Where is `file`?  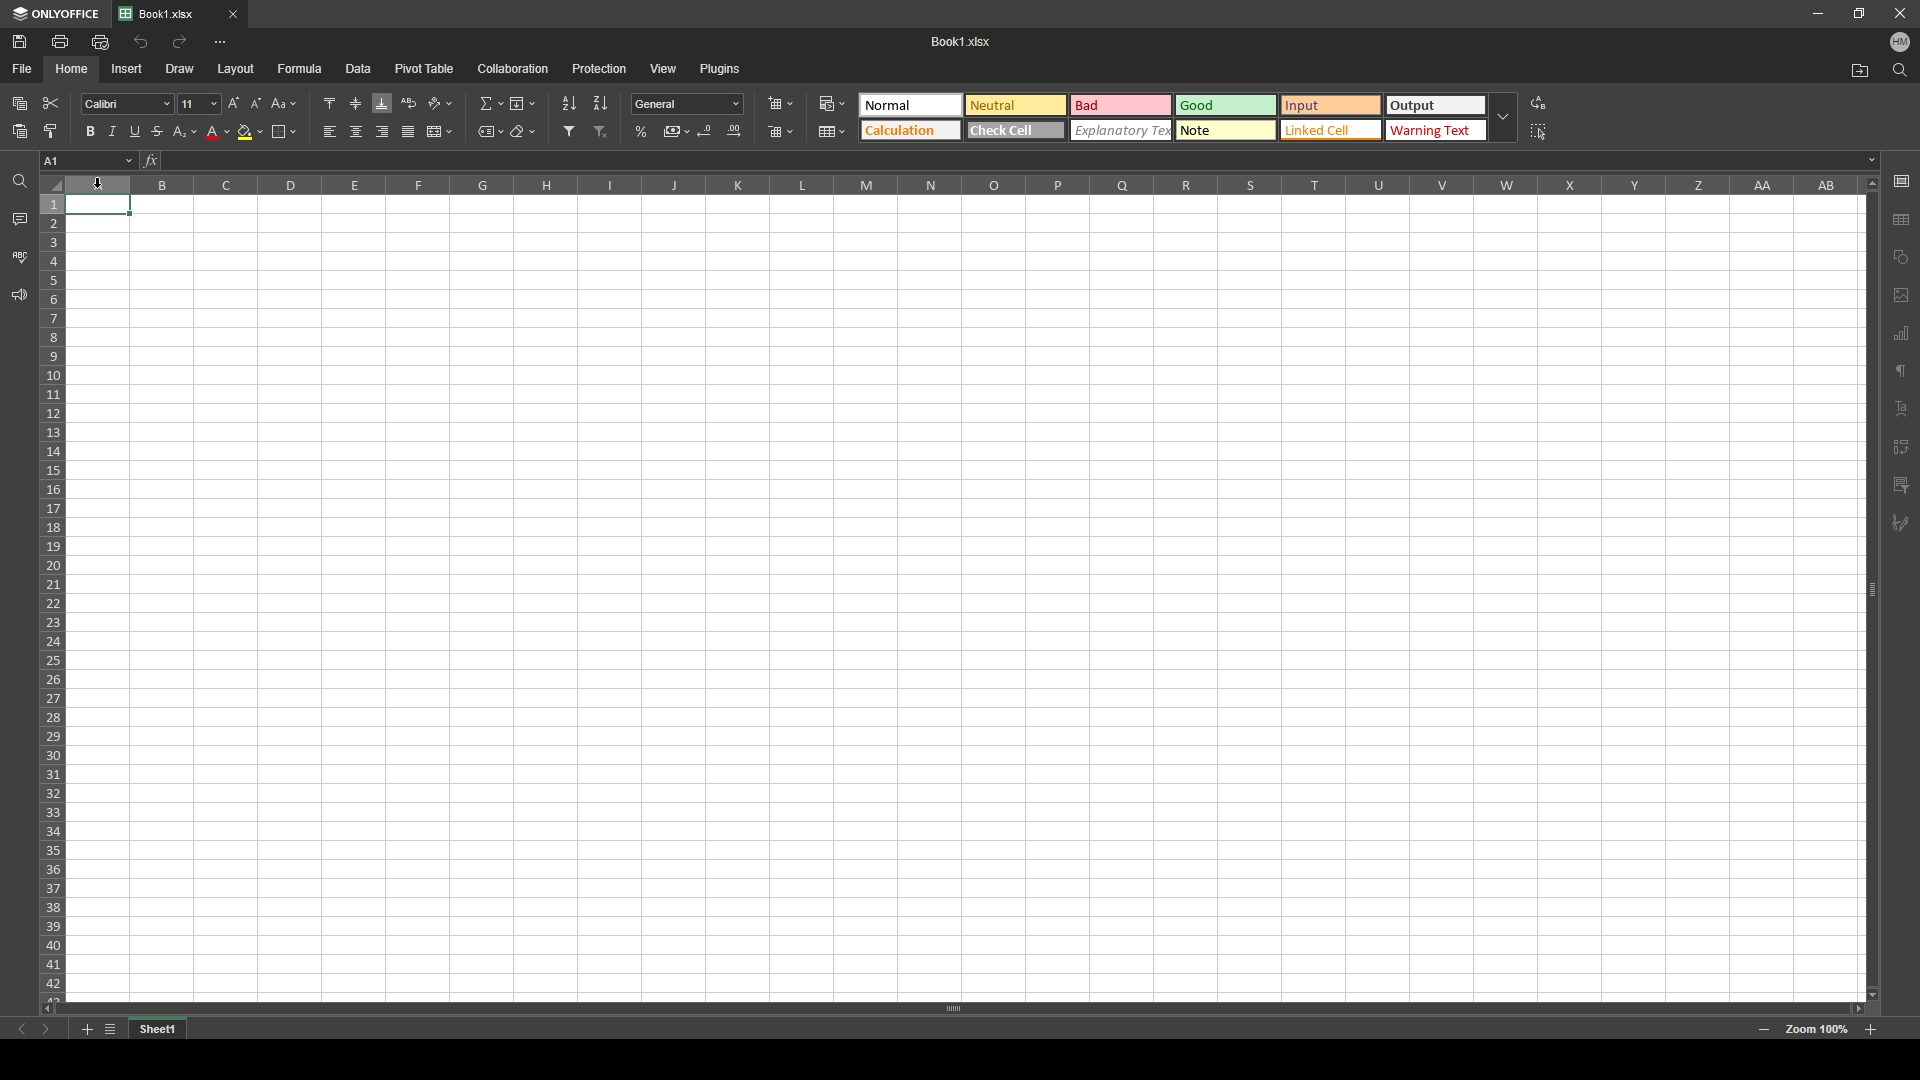
file is located at coordinates (23, 67).